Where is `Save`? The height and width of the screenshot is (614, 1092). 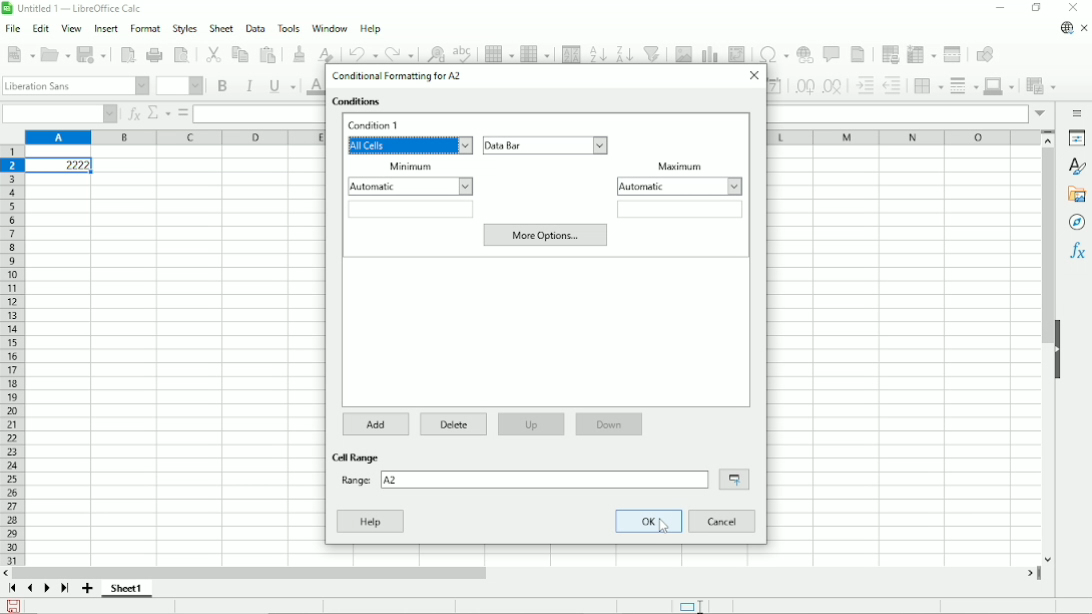 Save is located at coordinates (14, 605).